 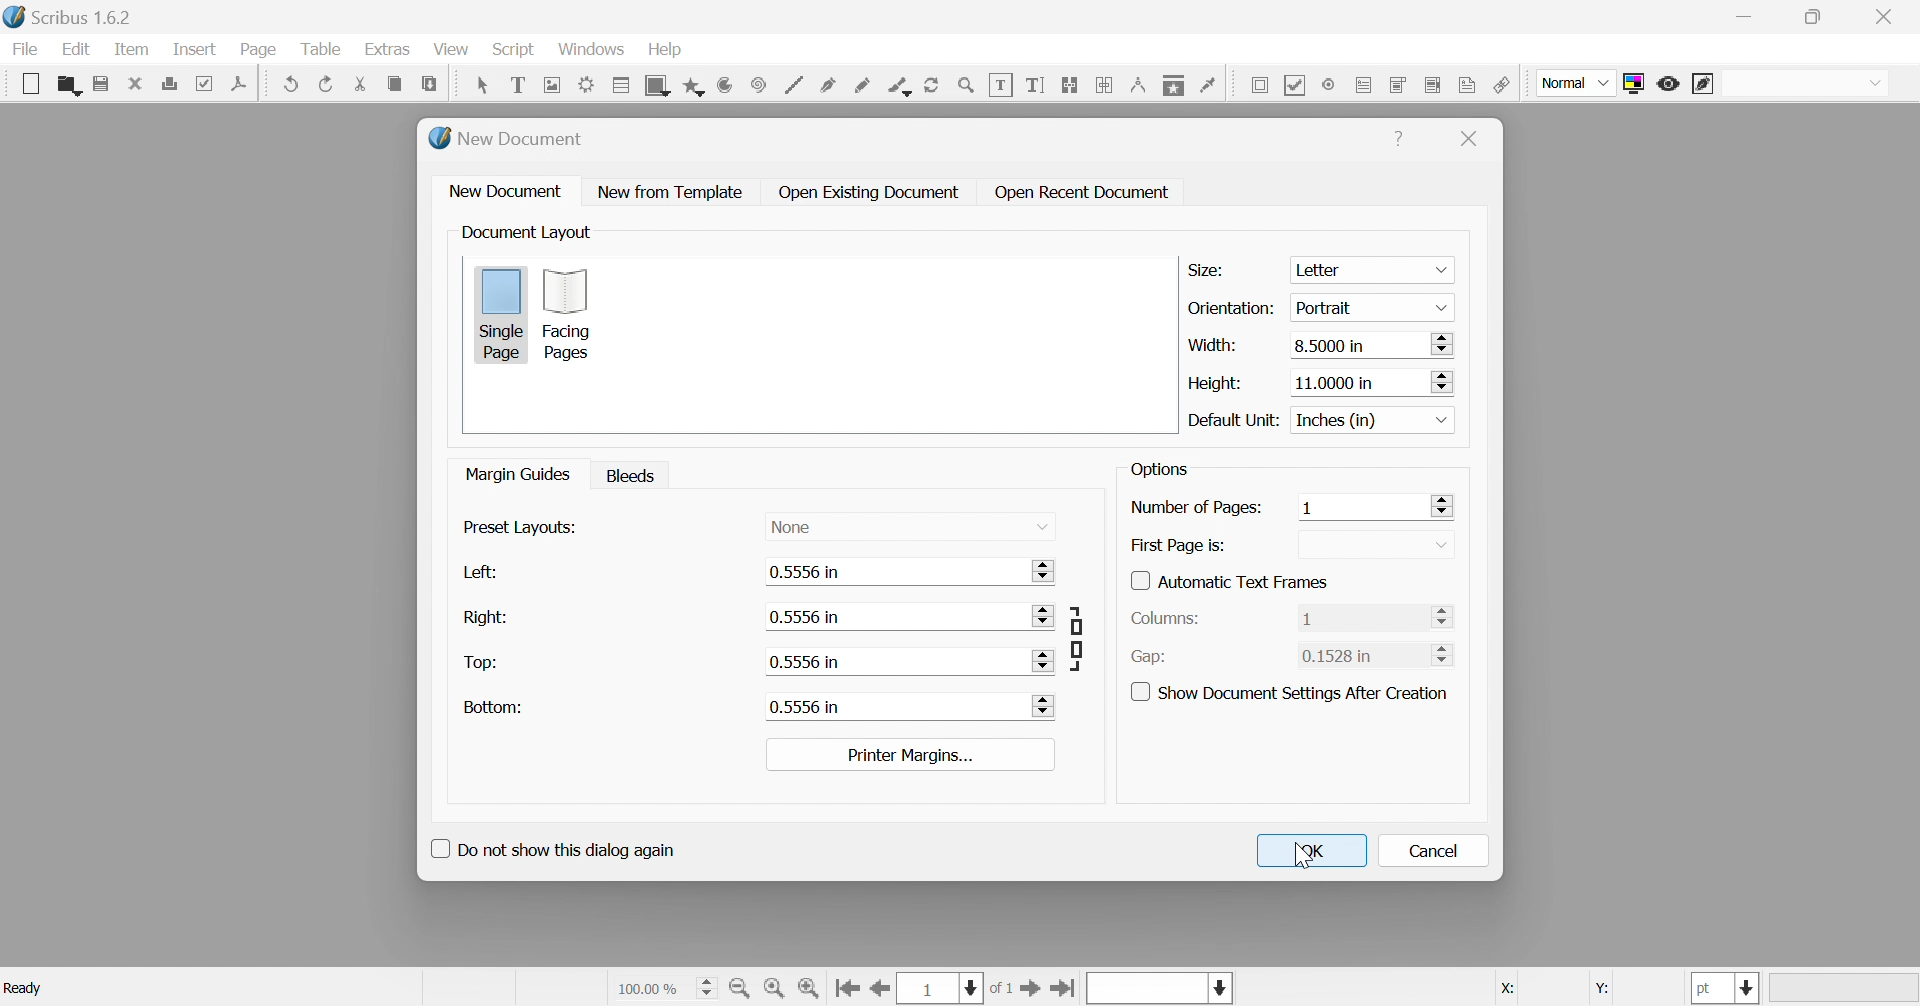 What do you see at coordinates (1441, 616) in the screenshot?
I see `slider` at bounding box center [1441, 616].